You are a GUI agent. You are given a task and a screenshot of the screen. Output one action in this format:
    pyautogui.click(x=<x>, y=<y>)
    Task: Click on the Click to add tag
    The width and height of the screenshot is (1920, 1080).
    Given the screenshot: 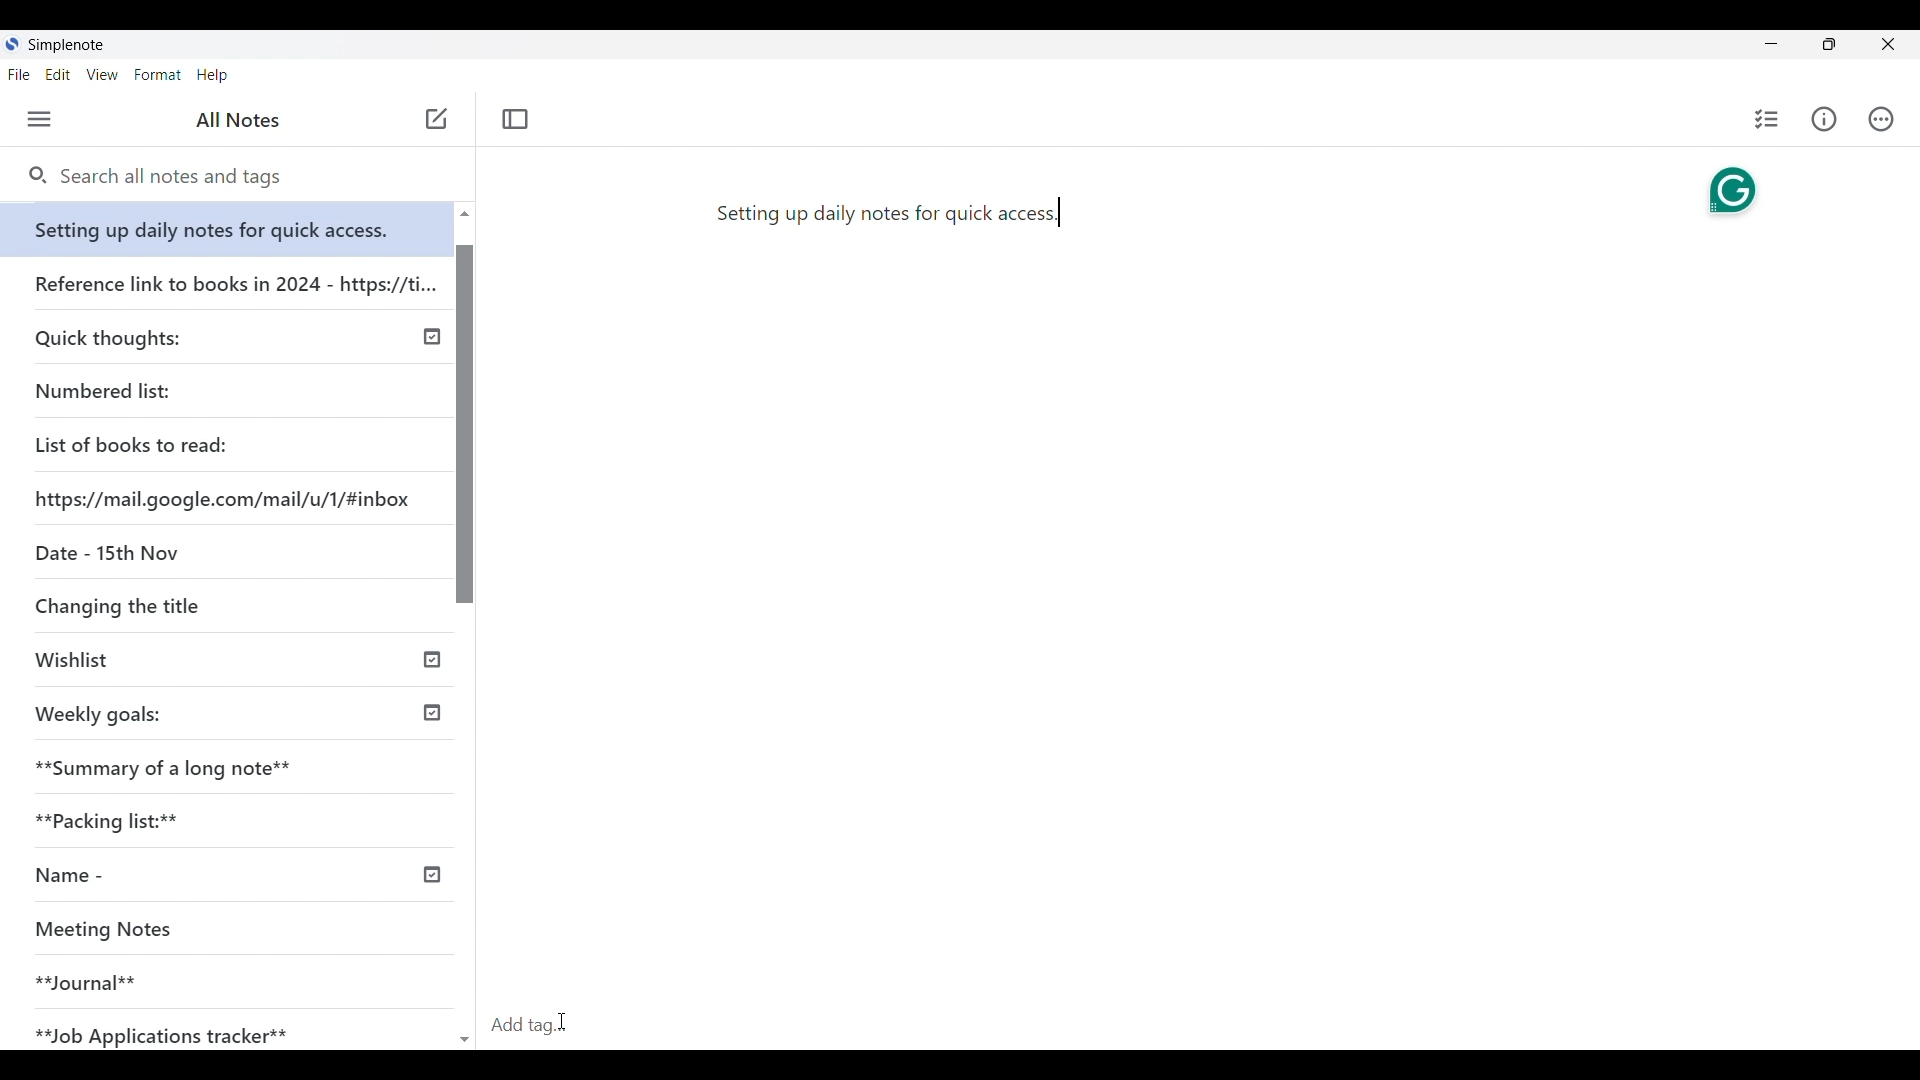 What is the action you would take?
    pyautogui.click(x=1198, y=1029)
    